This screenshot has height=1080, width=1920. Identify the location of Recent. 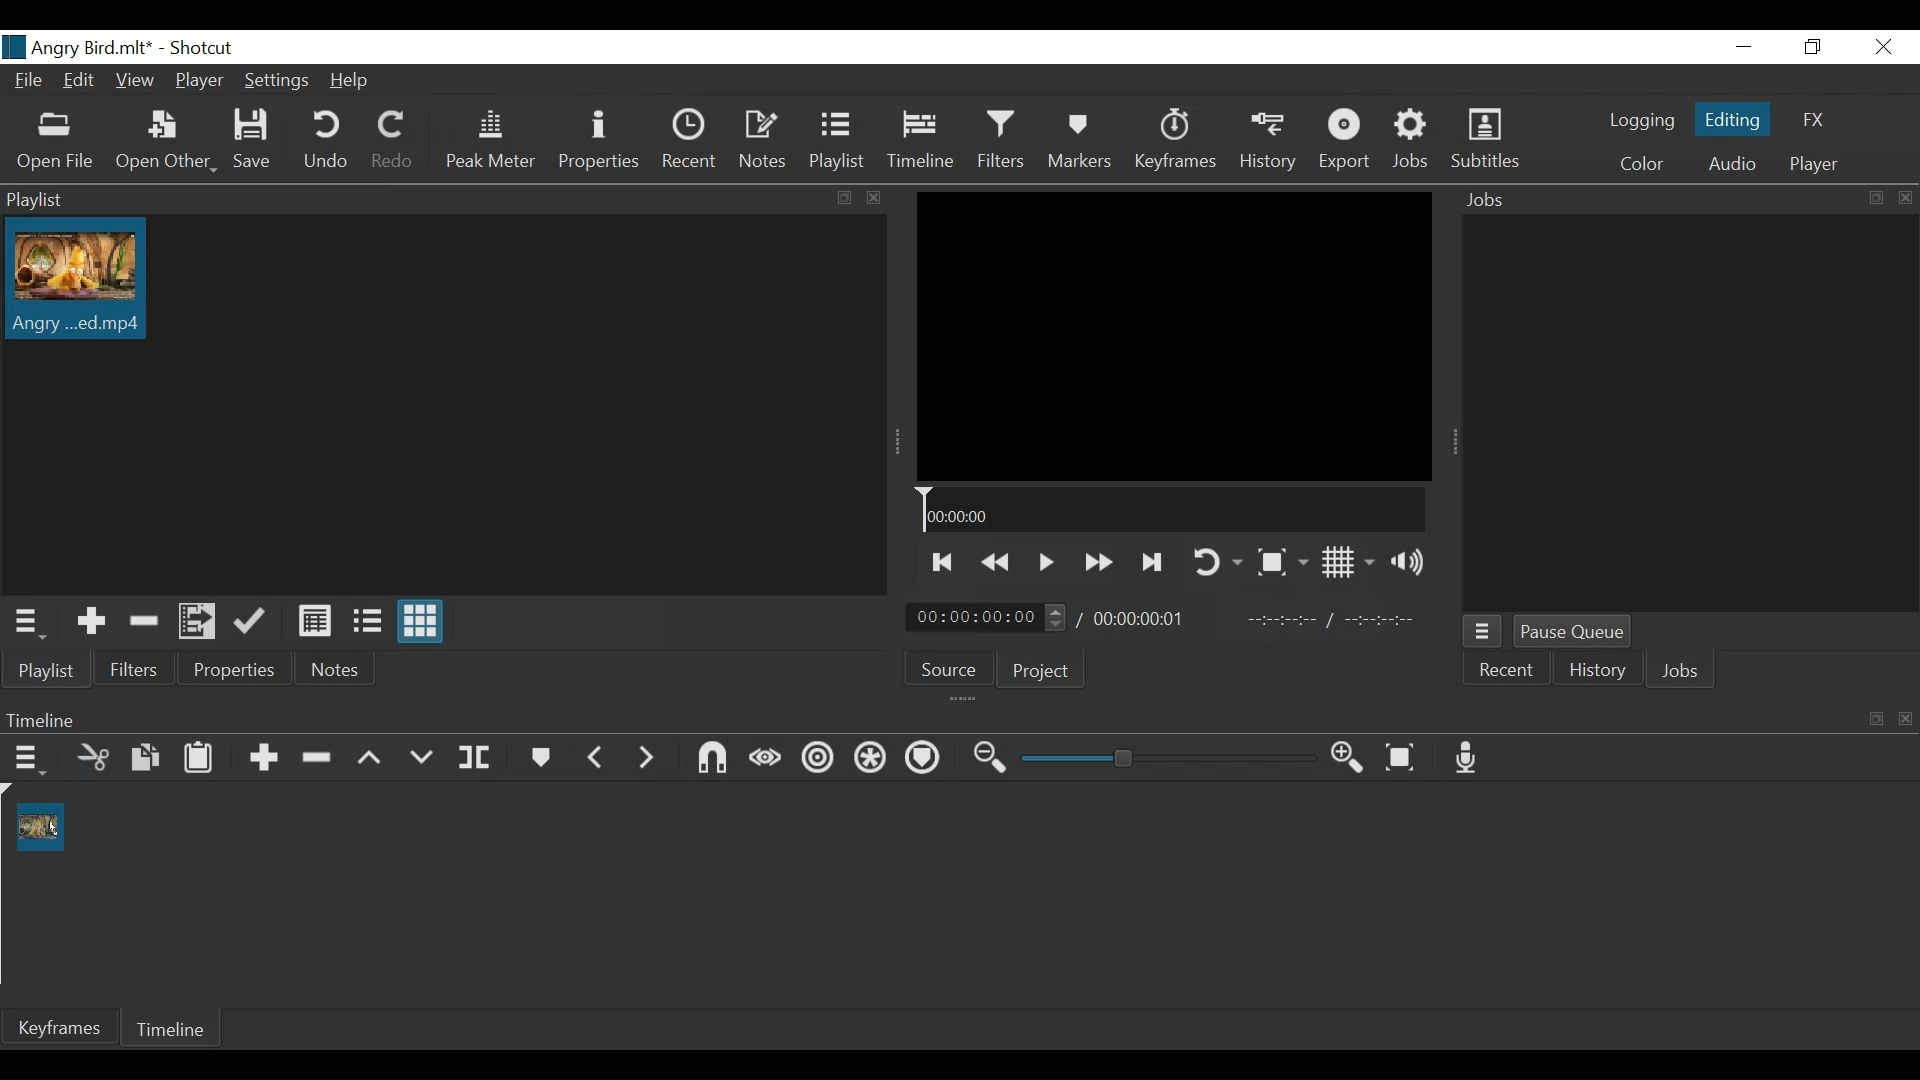
(691, 140).